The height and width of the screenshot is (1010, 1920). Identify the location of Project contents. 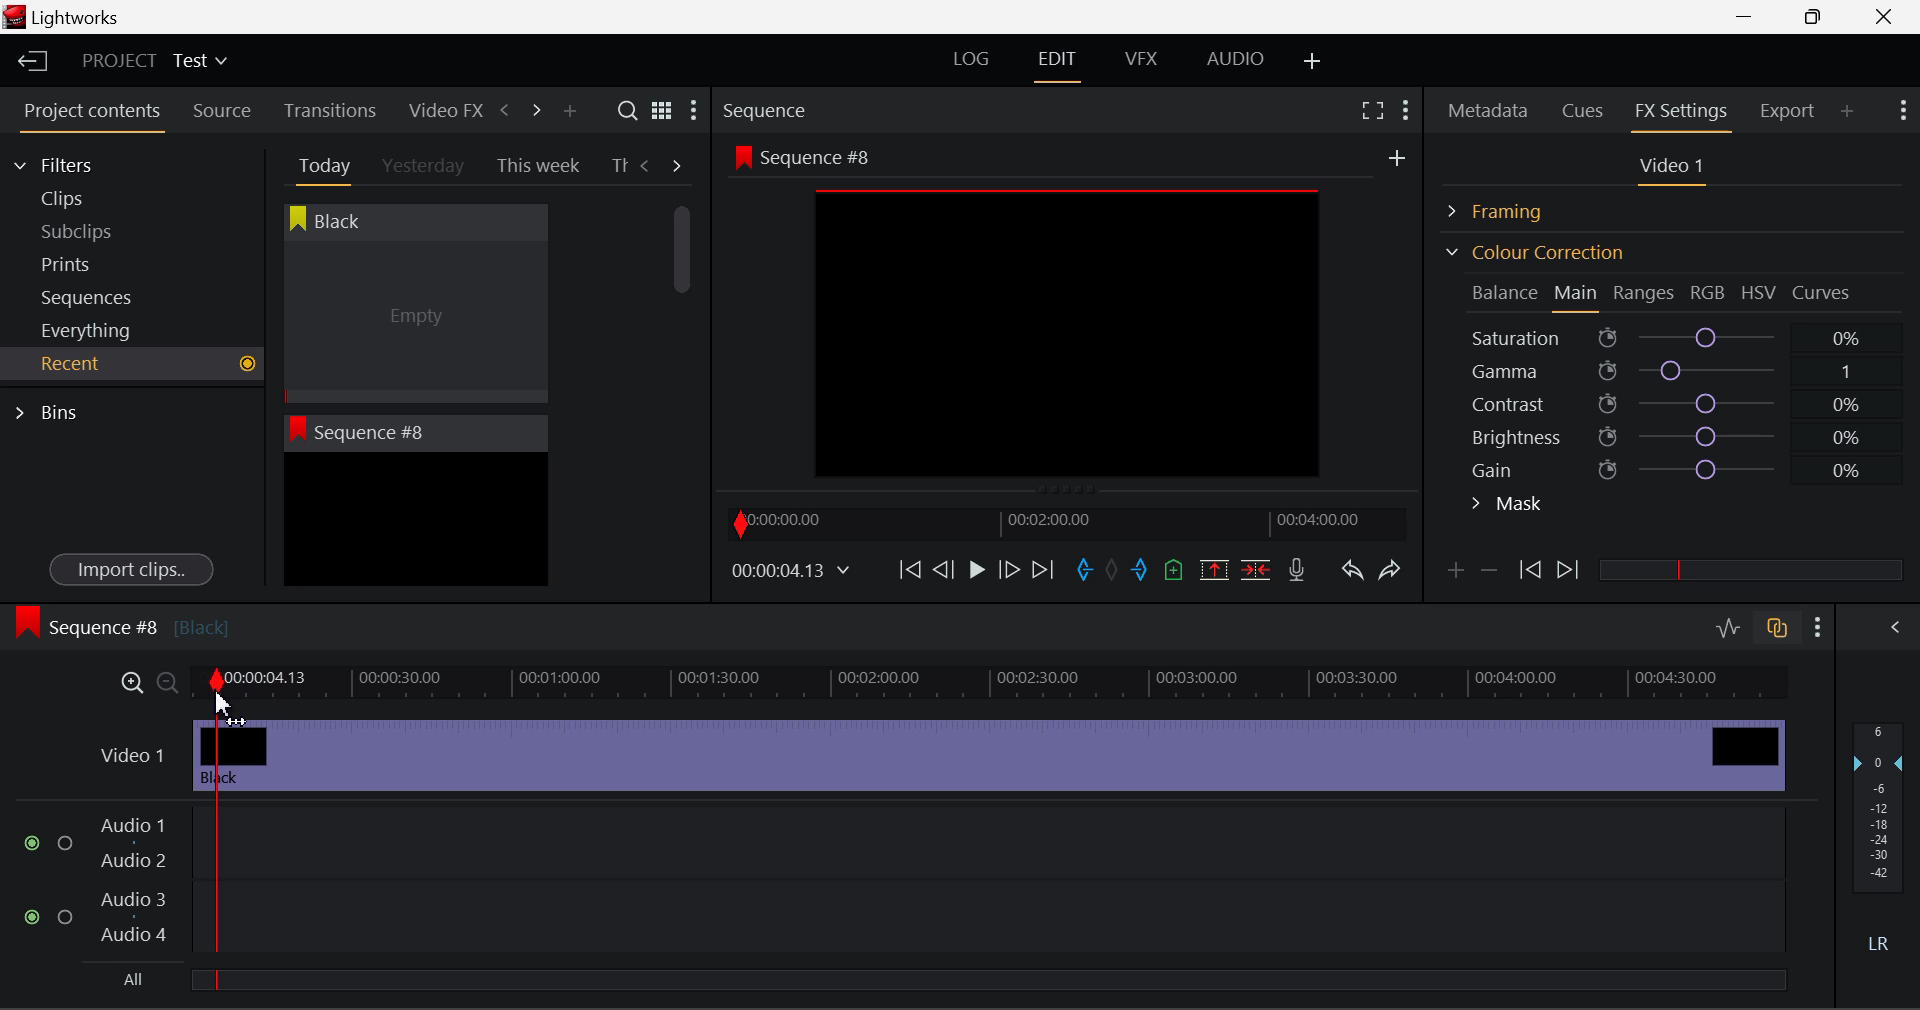
(91, 115).